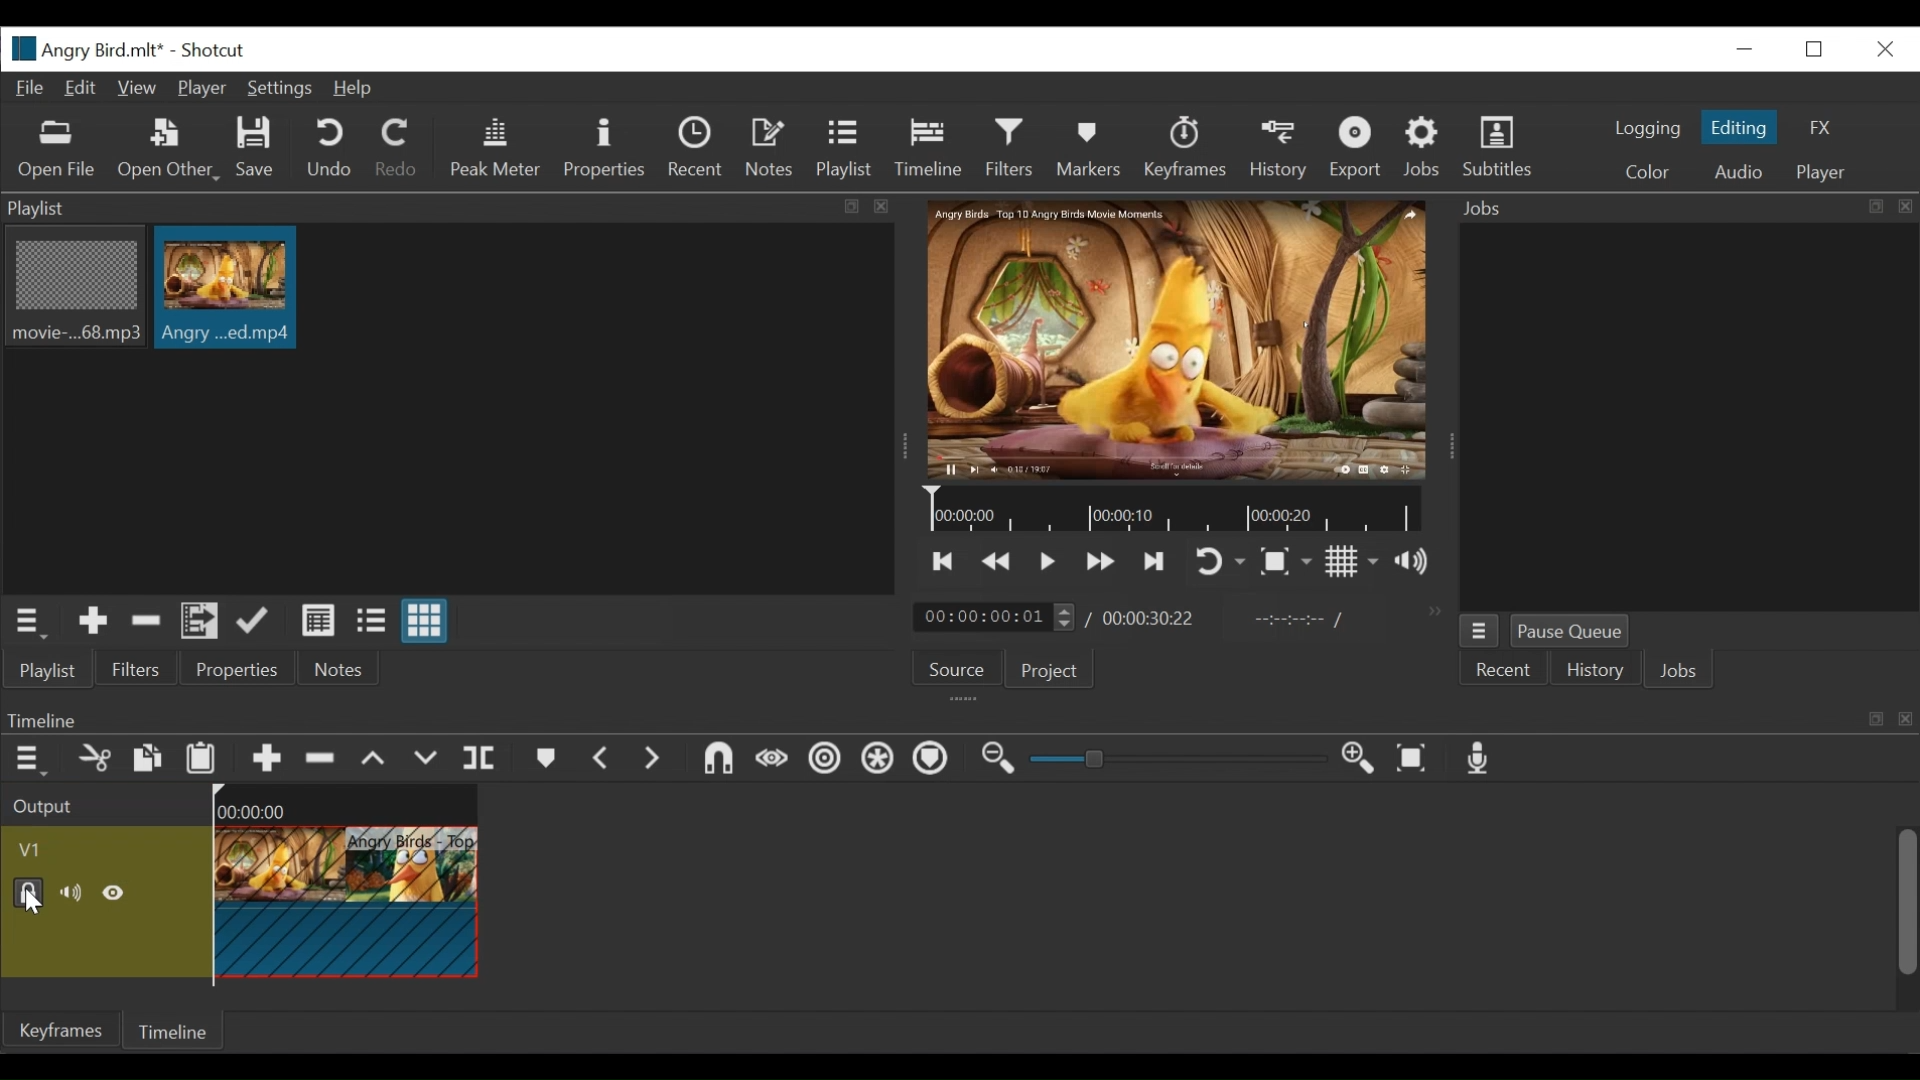 The image size is (1920, 1080). What do you see at coordinates (1217, 563) in the screenshot?
I see `Toggle player looping` at bounding box center [1217, 563].